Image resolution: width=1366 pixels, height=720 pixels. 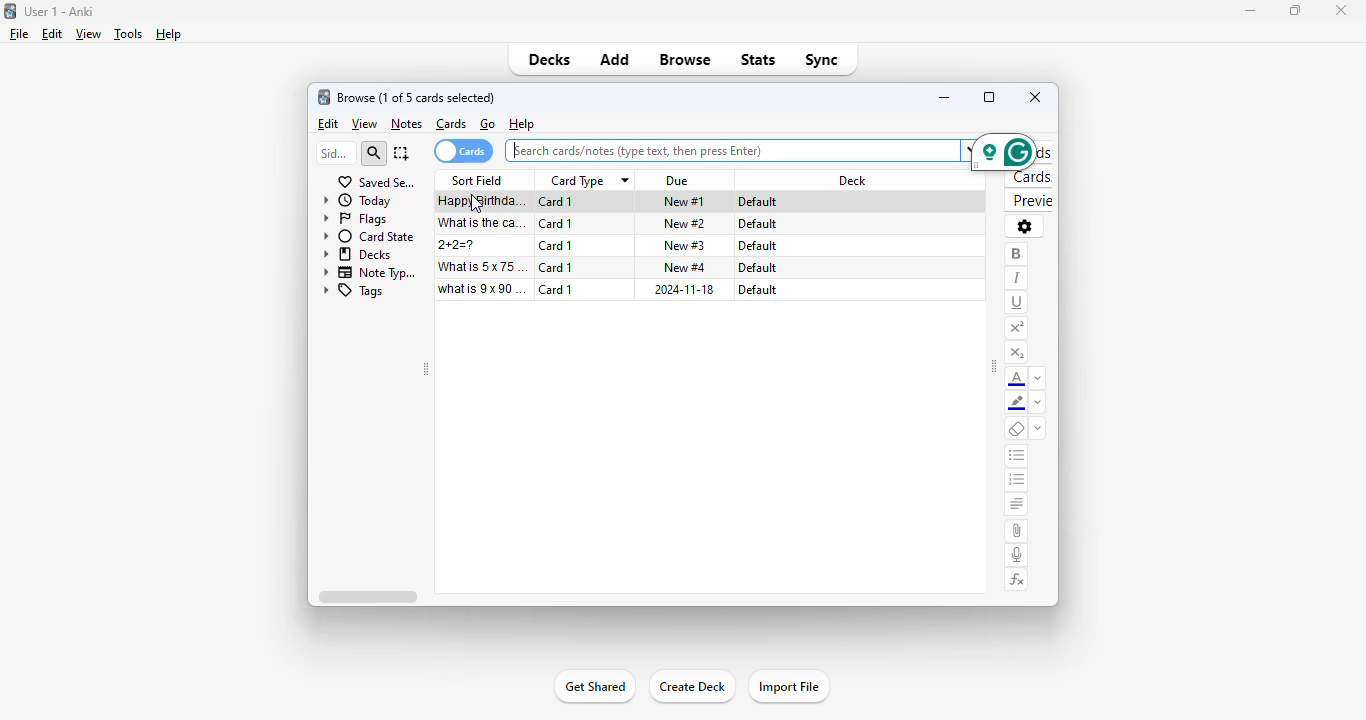 What do you see at coordinates (371, 273) in the screenshot?
I see `note types` at bounding box center [371, 273].